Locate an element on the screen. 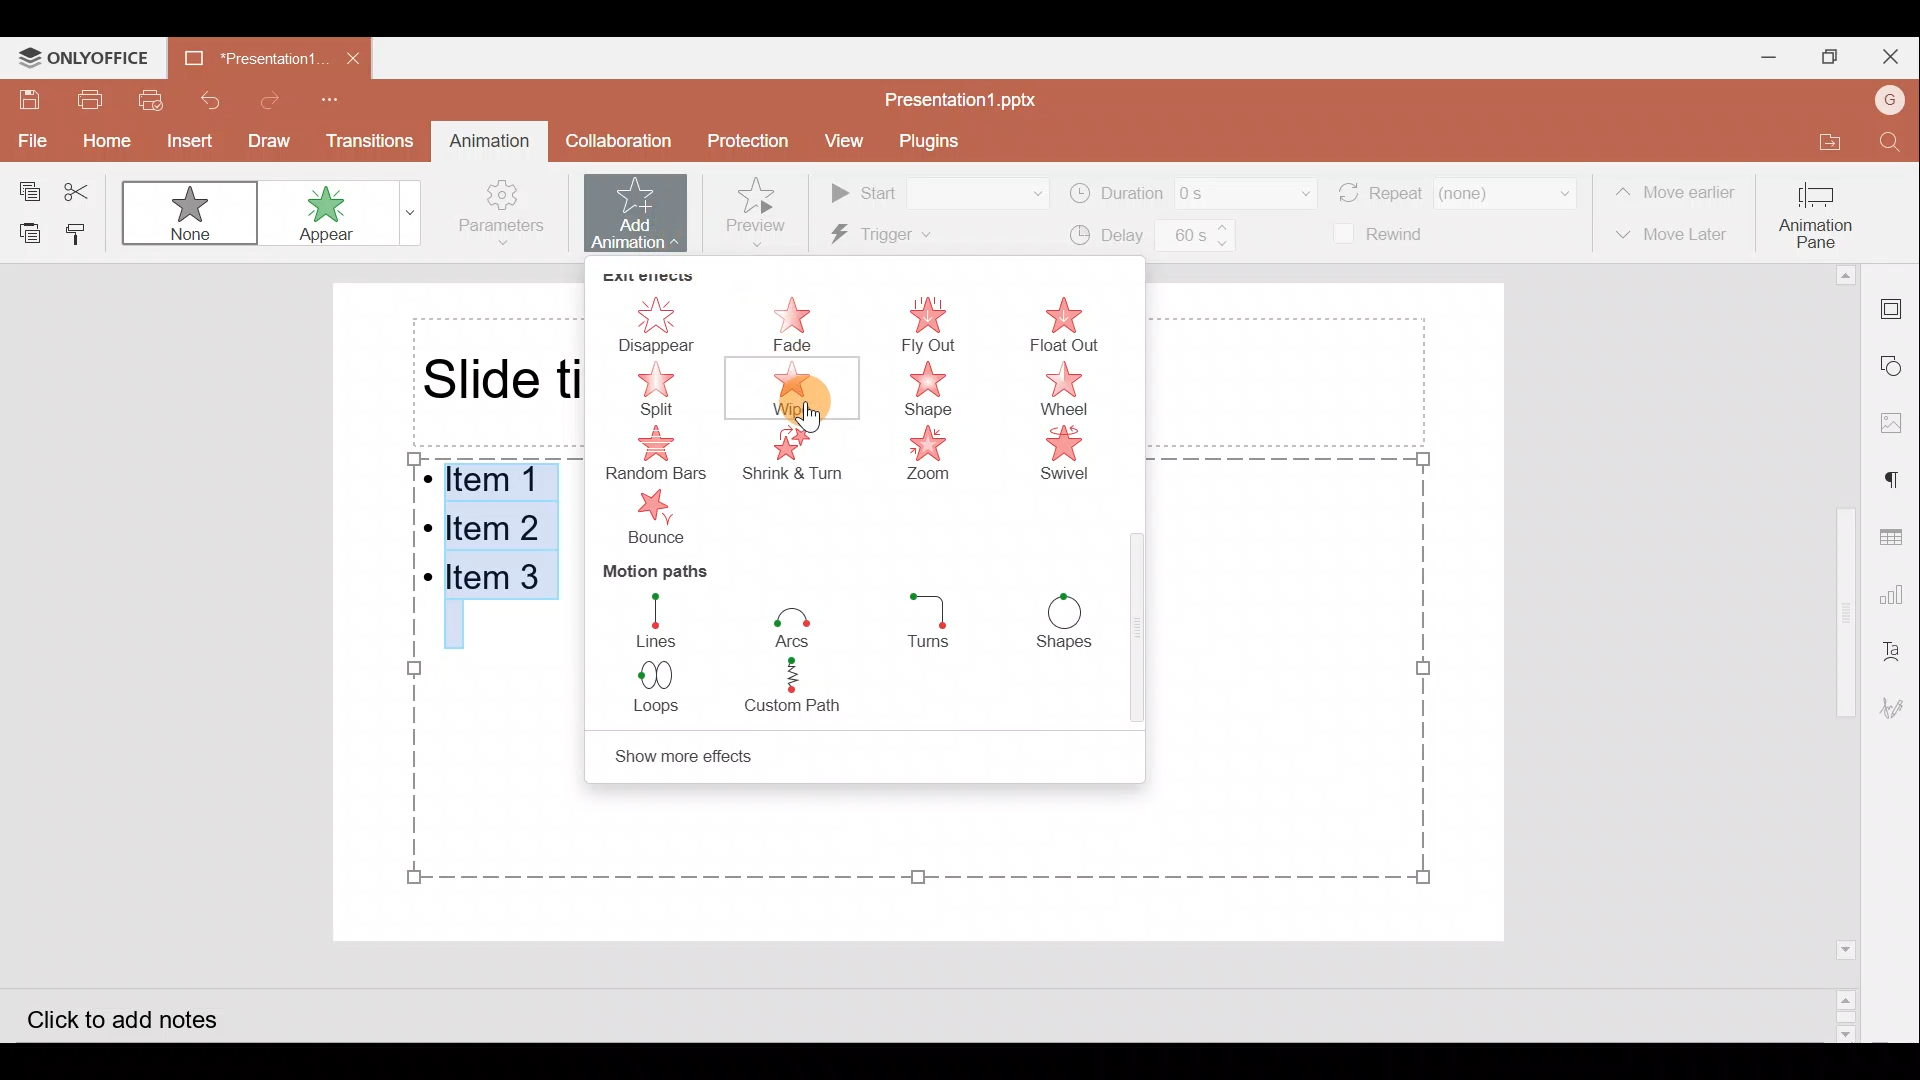  Move earlier is located at coordinates (1676, 187).